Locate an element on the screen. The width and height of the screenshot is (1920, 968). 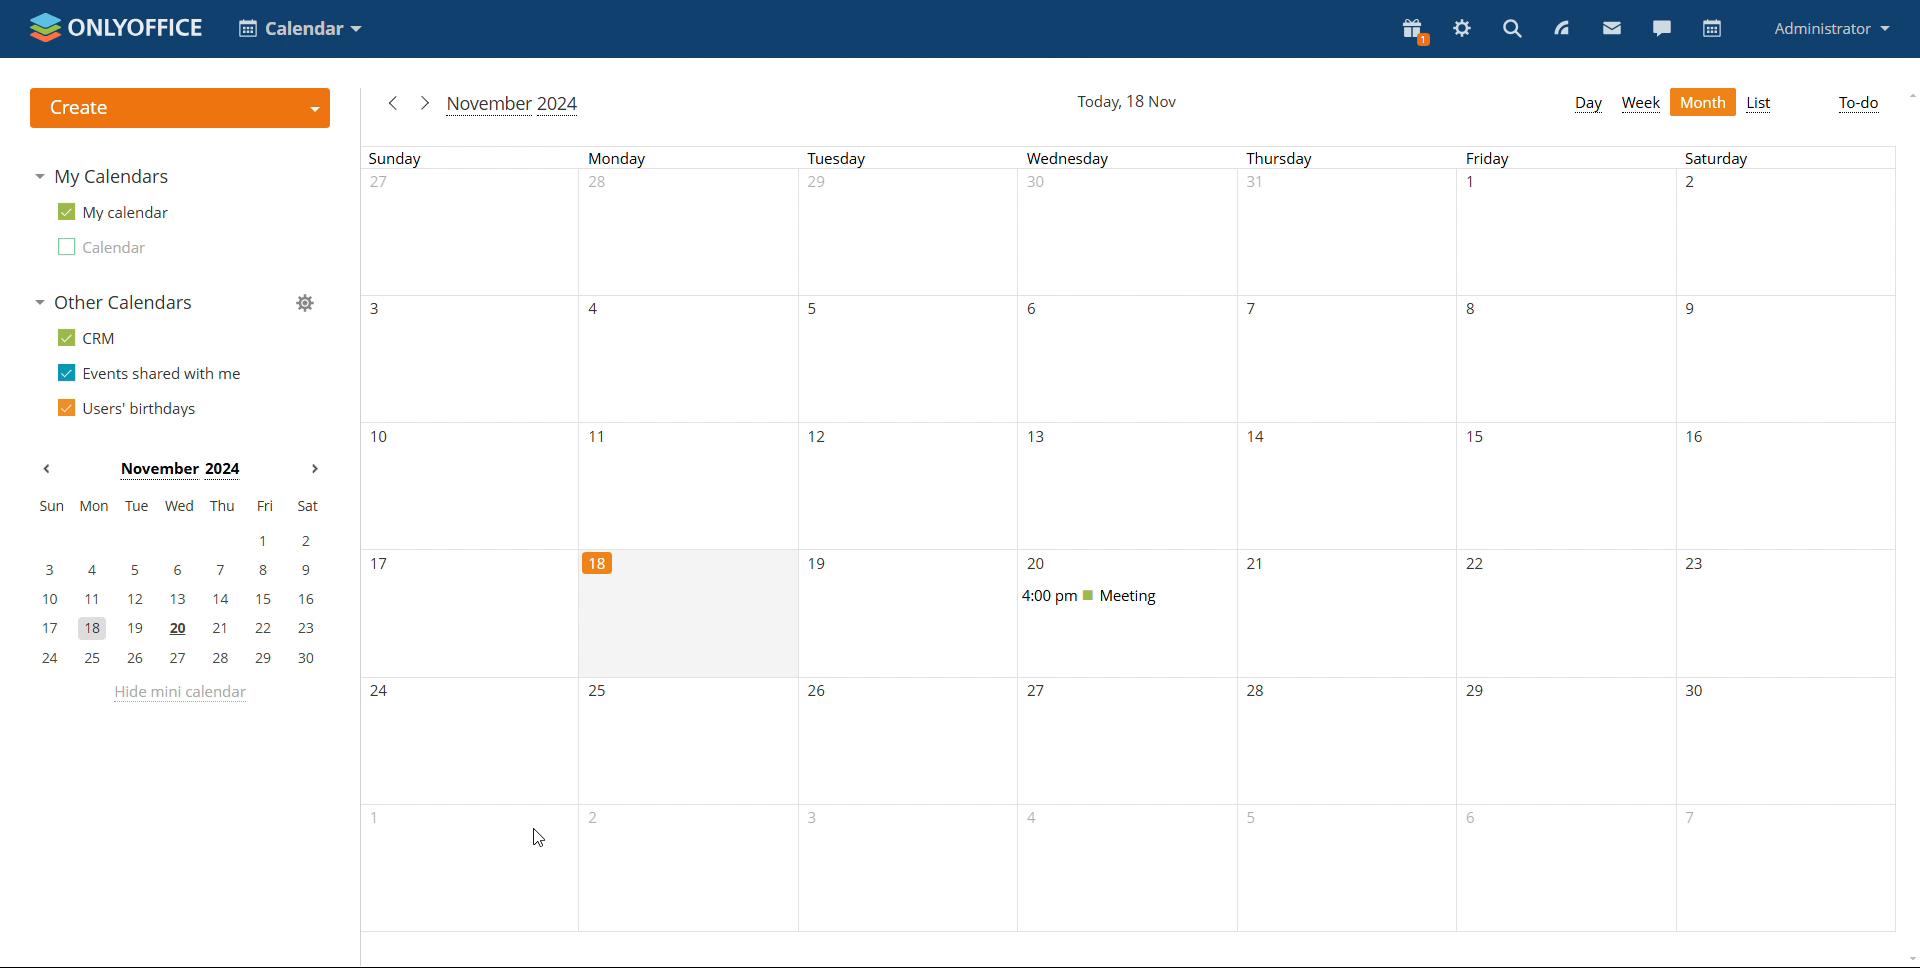
crm is located at coordinates (85, 338).